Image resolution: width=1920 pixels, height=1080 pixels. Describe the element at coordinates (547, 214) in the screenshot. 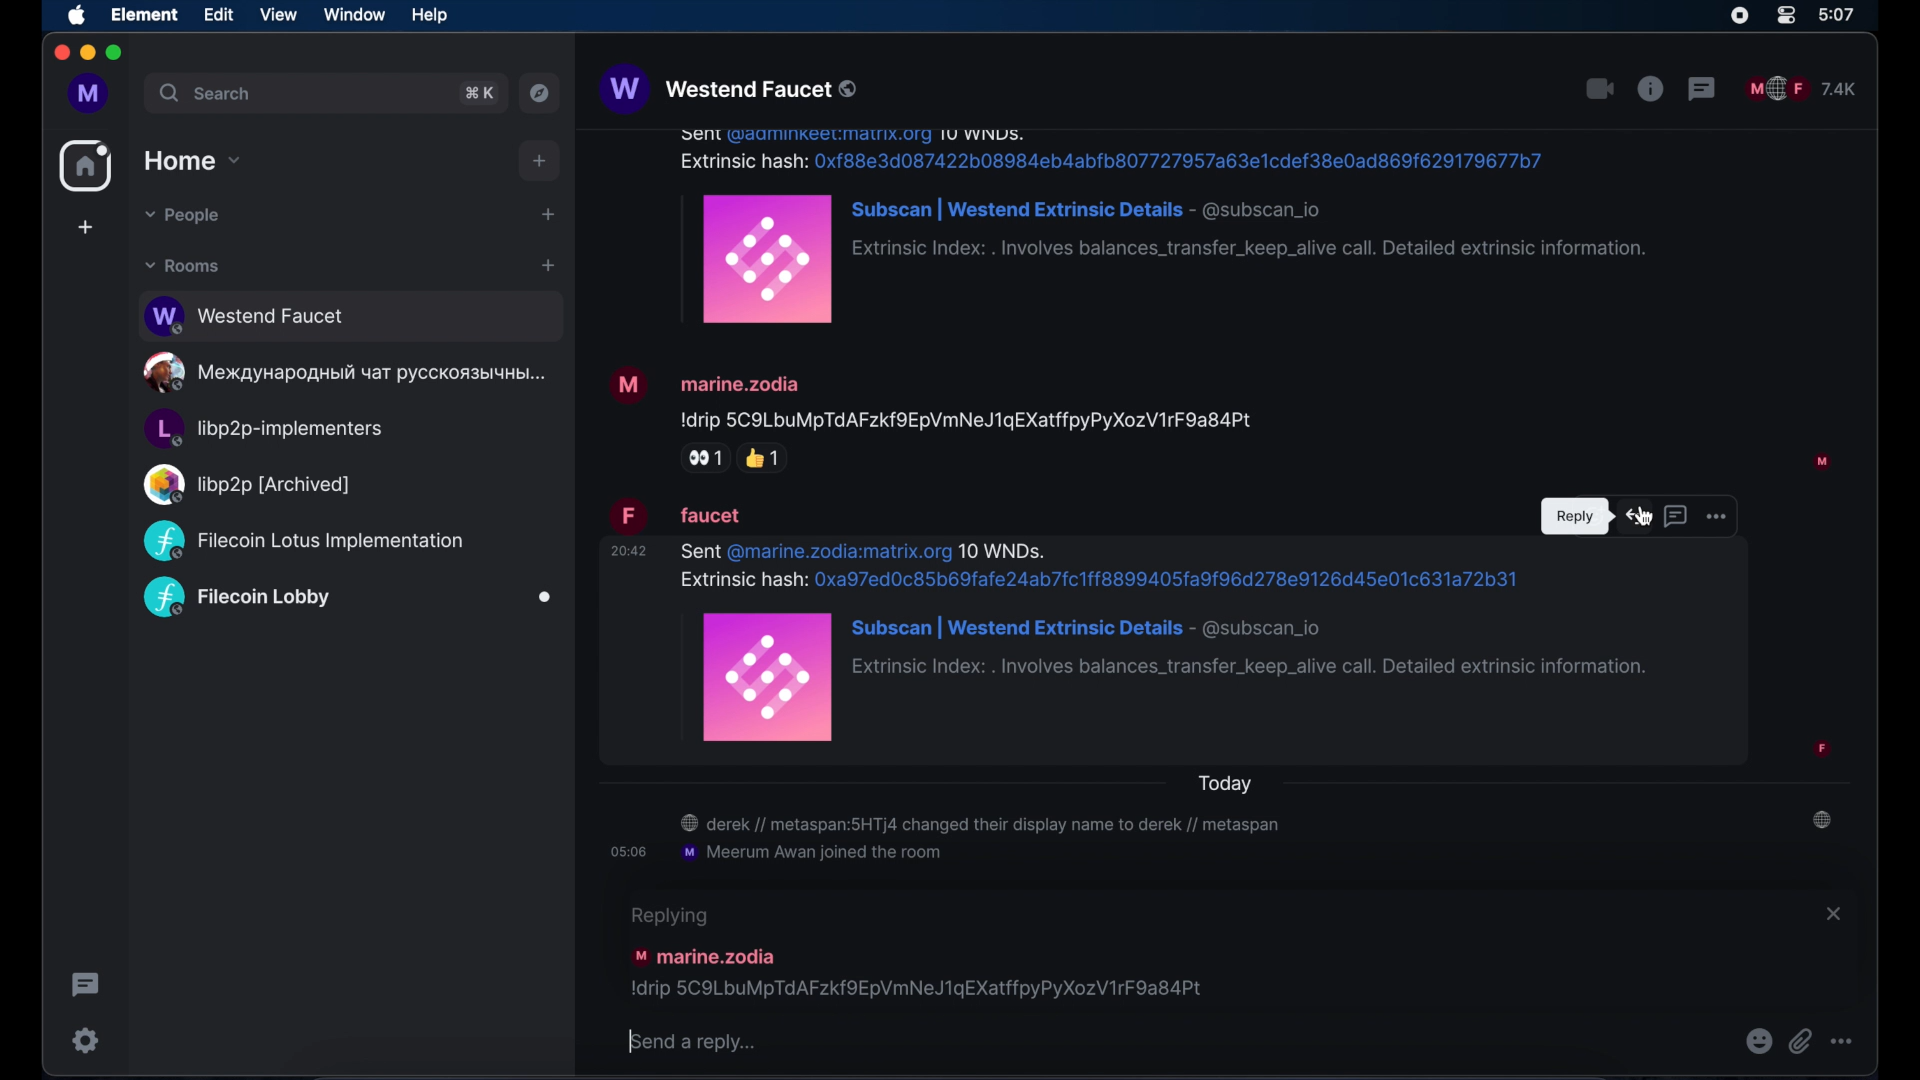

I see `start chat` at that location.